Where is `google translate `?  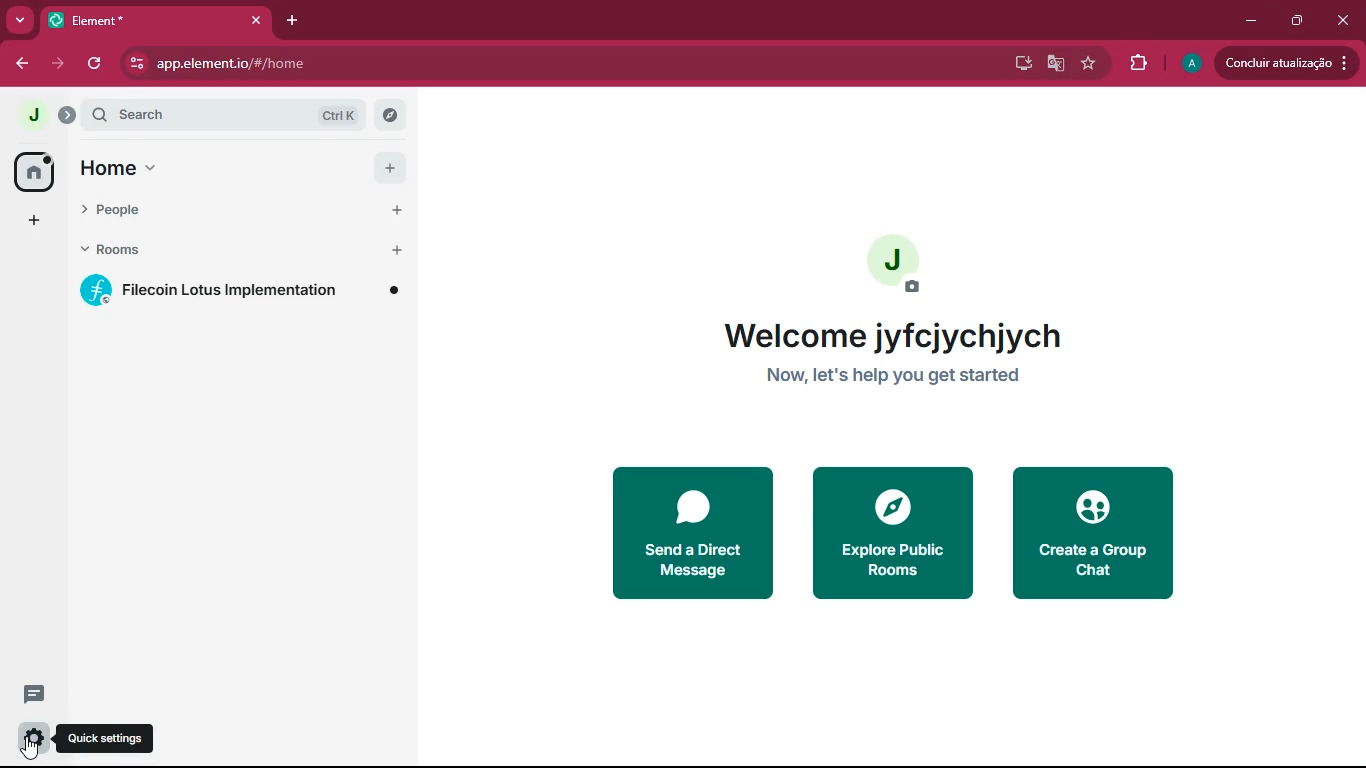
google translate  is located at coordinates (1052, 65).